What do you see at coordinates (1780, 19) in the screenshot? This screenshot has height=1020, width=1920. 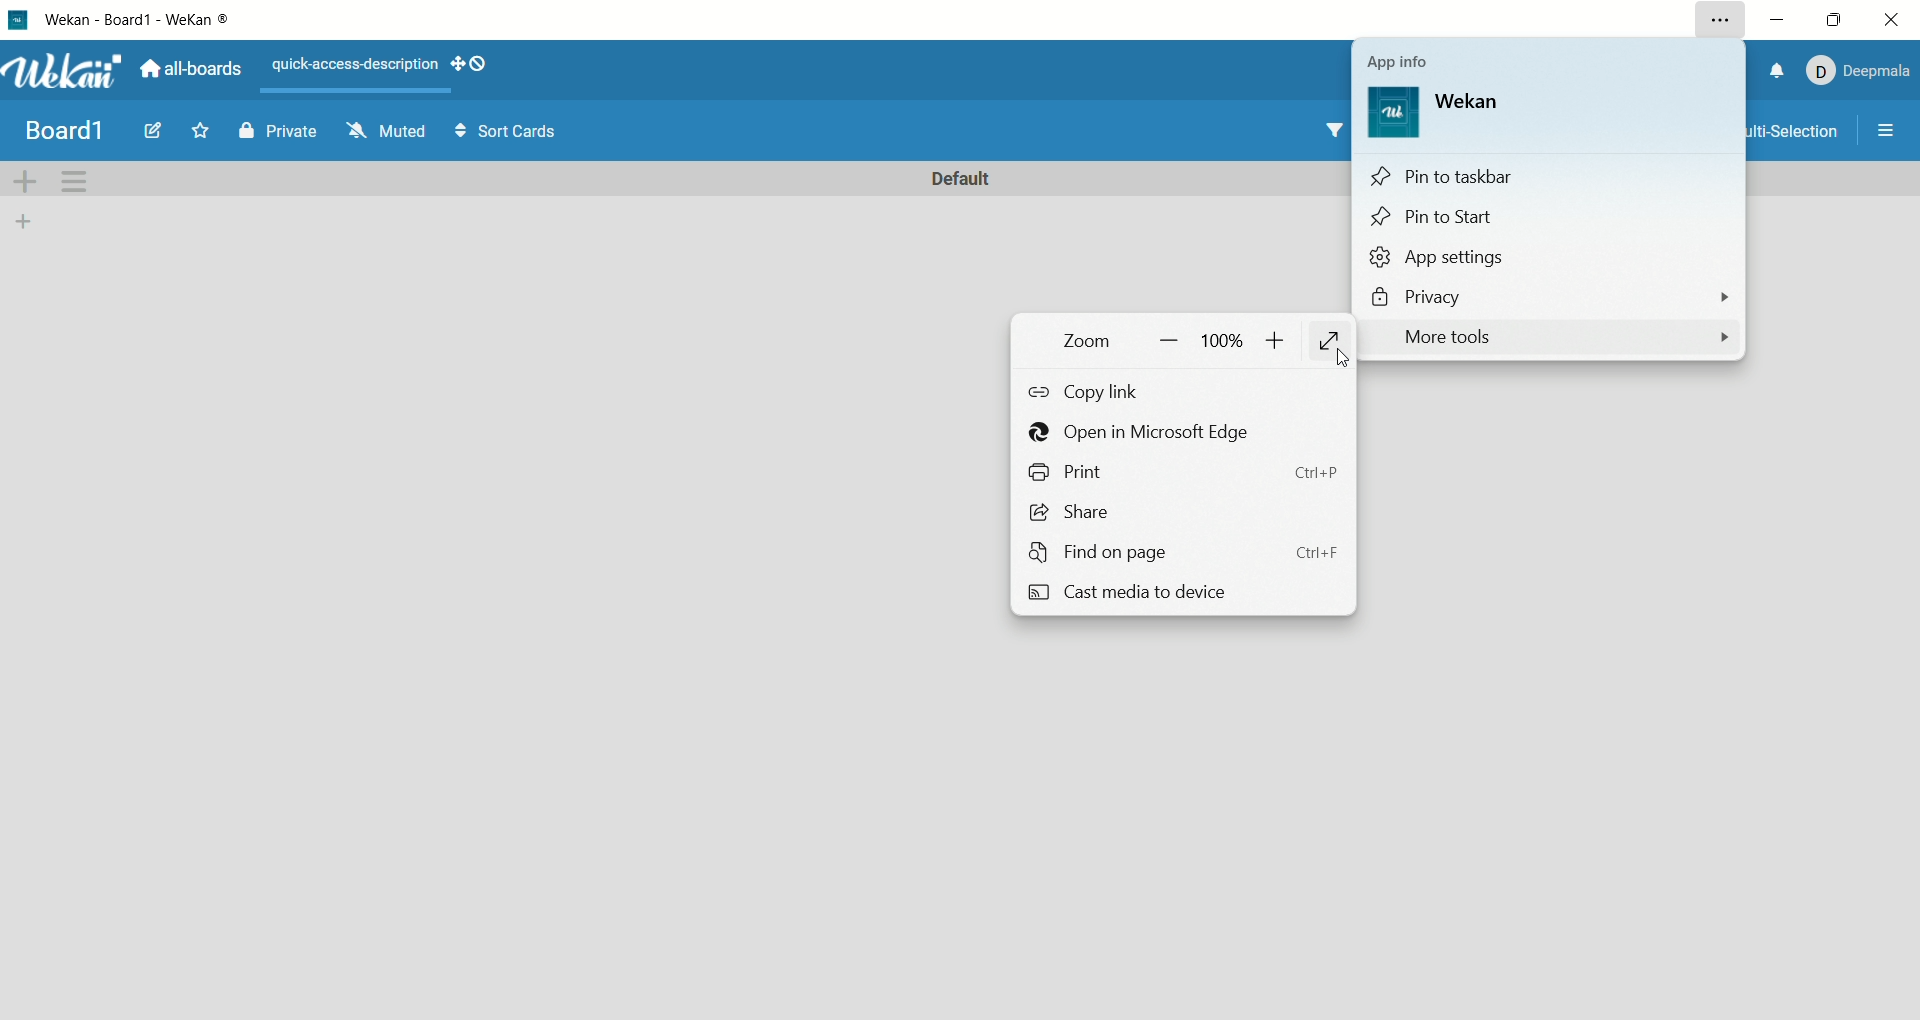 I see `minimize` at bounding box center [1780, 19].